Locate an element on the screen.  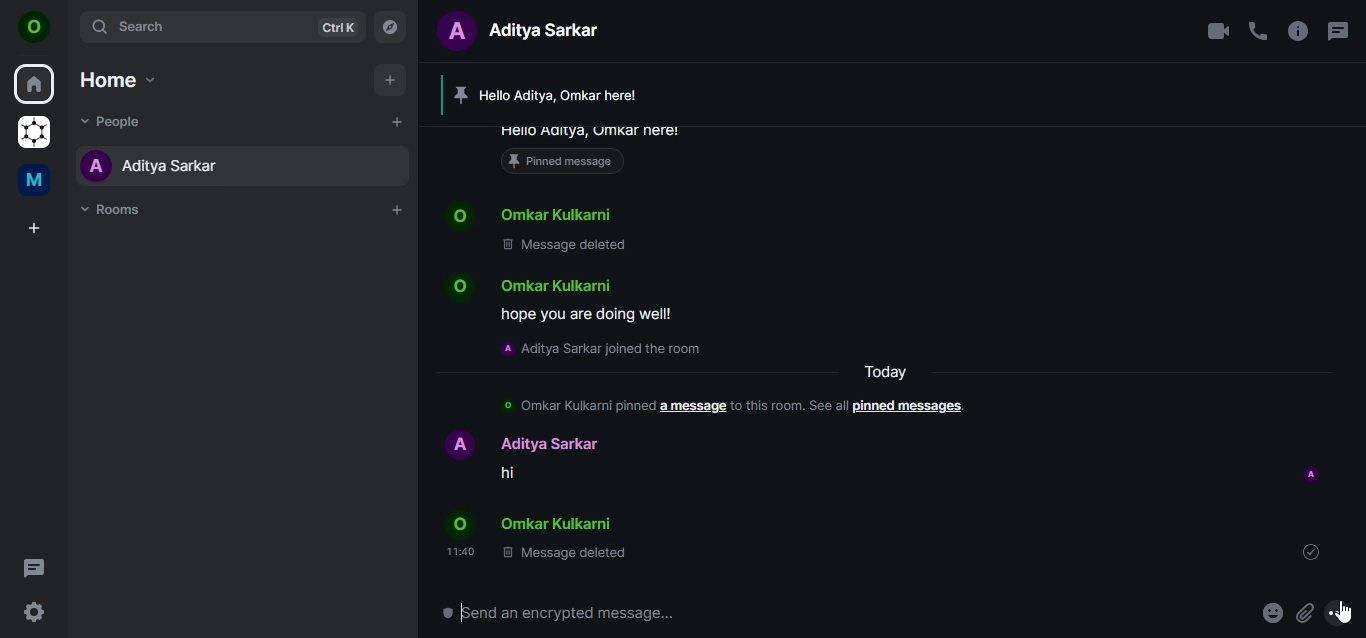
 Hello Aditya, Omkar here! is located at coordinates (557, 94).